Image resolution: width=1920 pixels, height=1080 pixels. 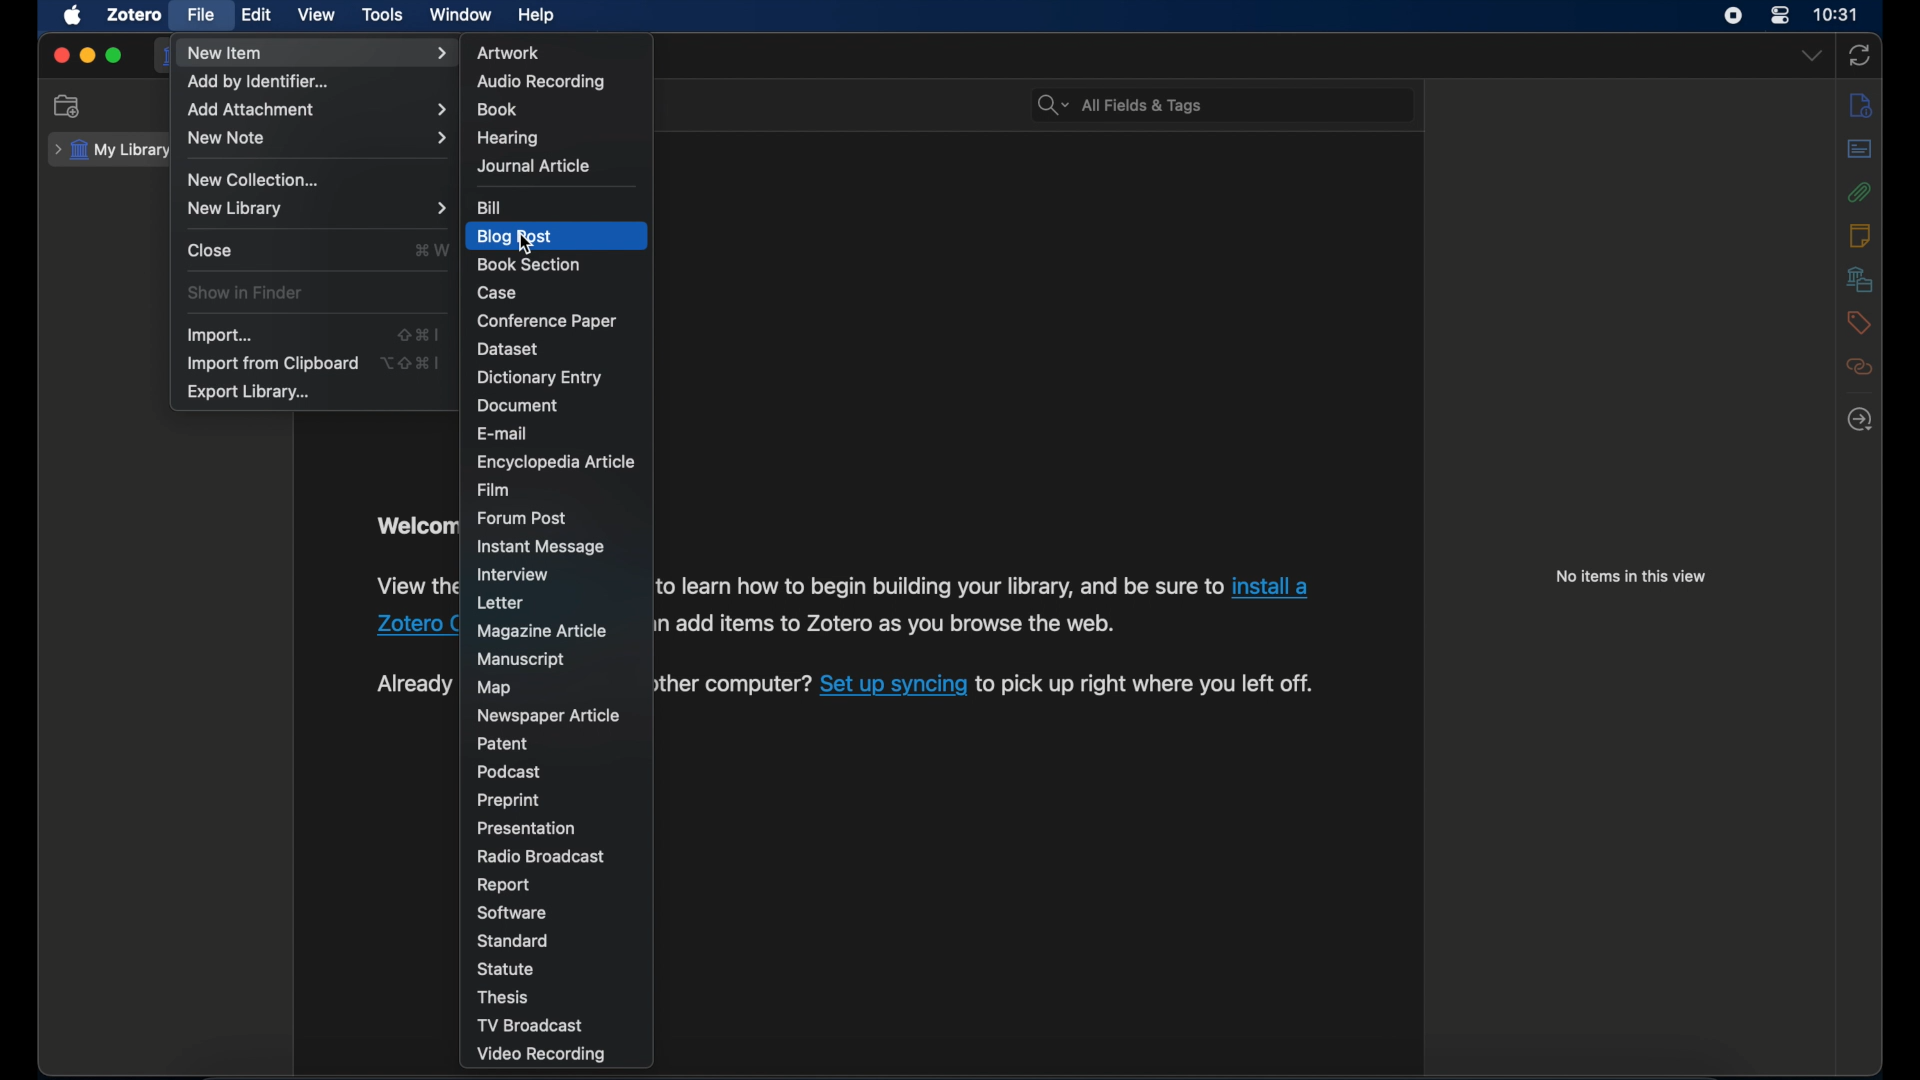 What do you see at coordinates (1781, 15) in the screenshot?
I see `control center` at bounding box center [1781, 15].